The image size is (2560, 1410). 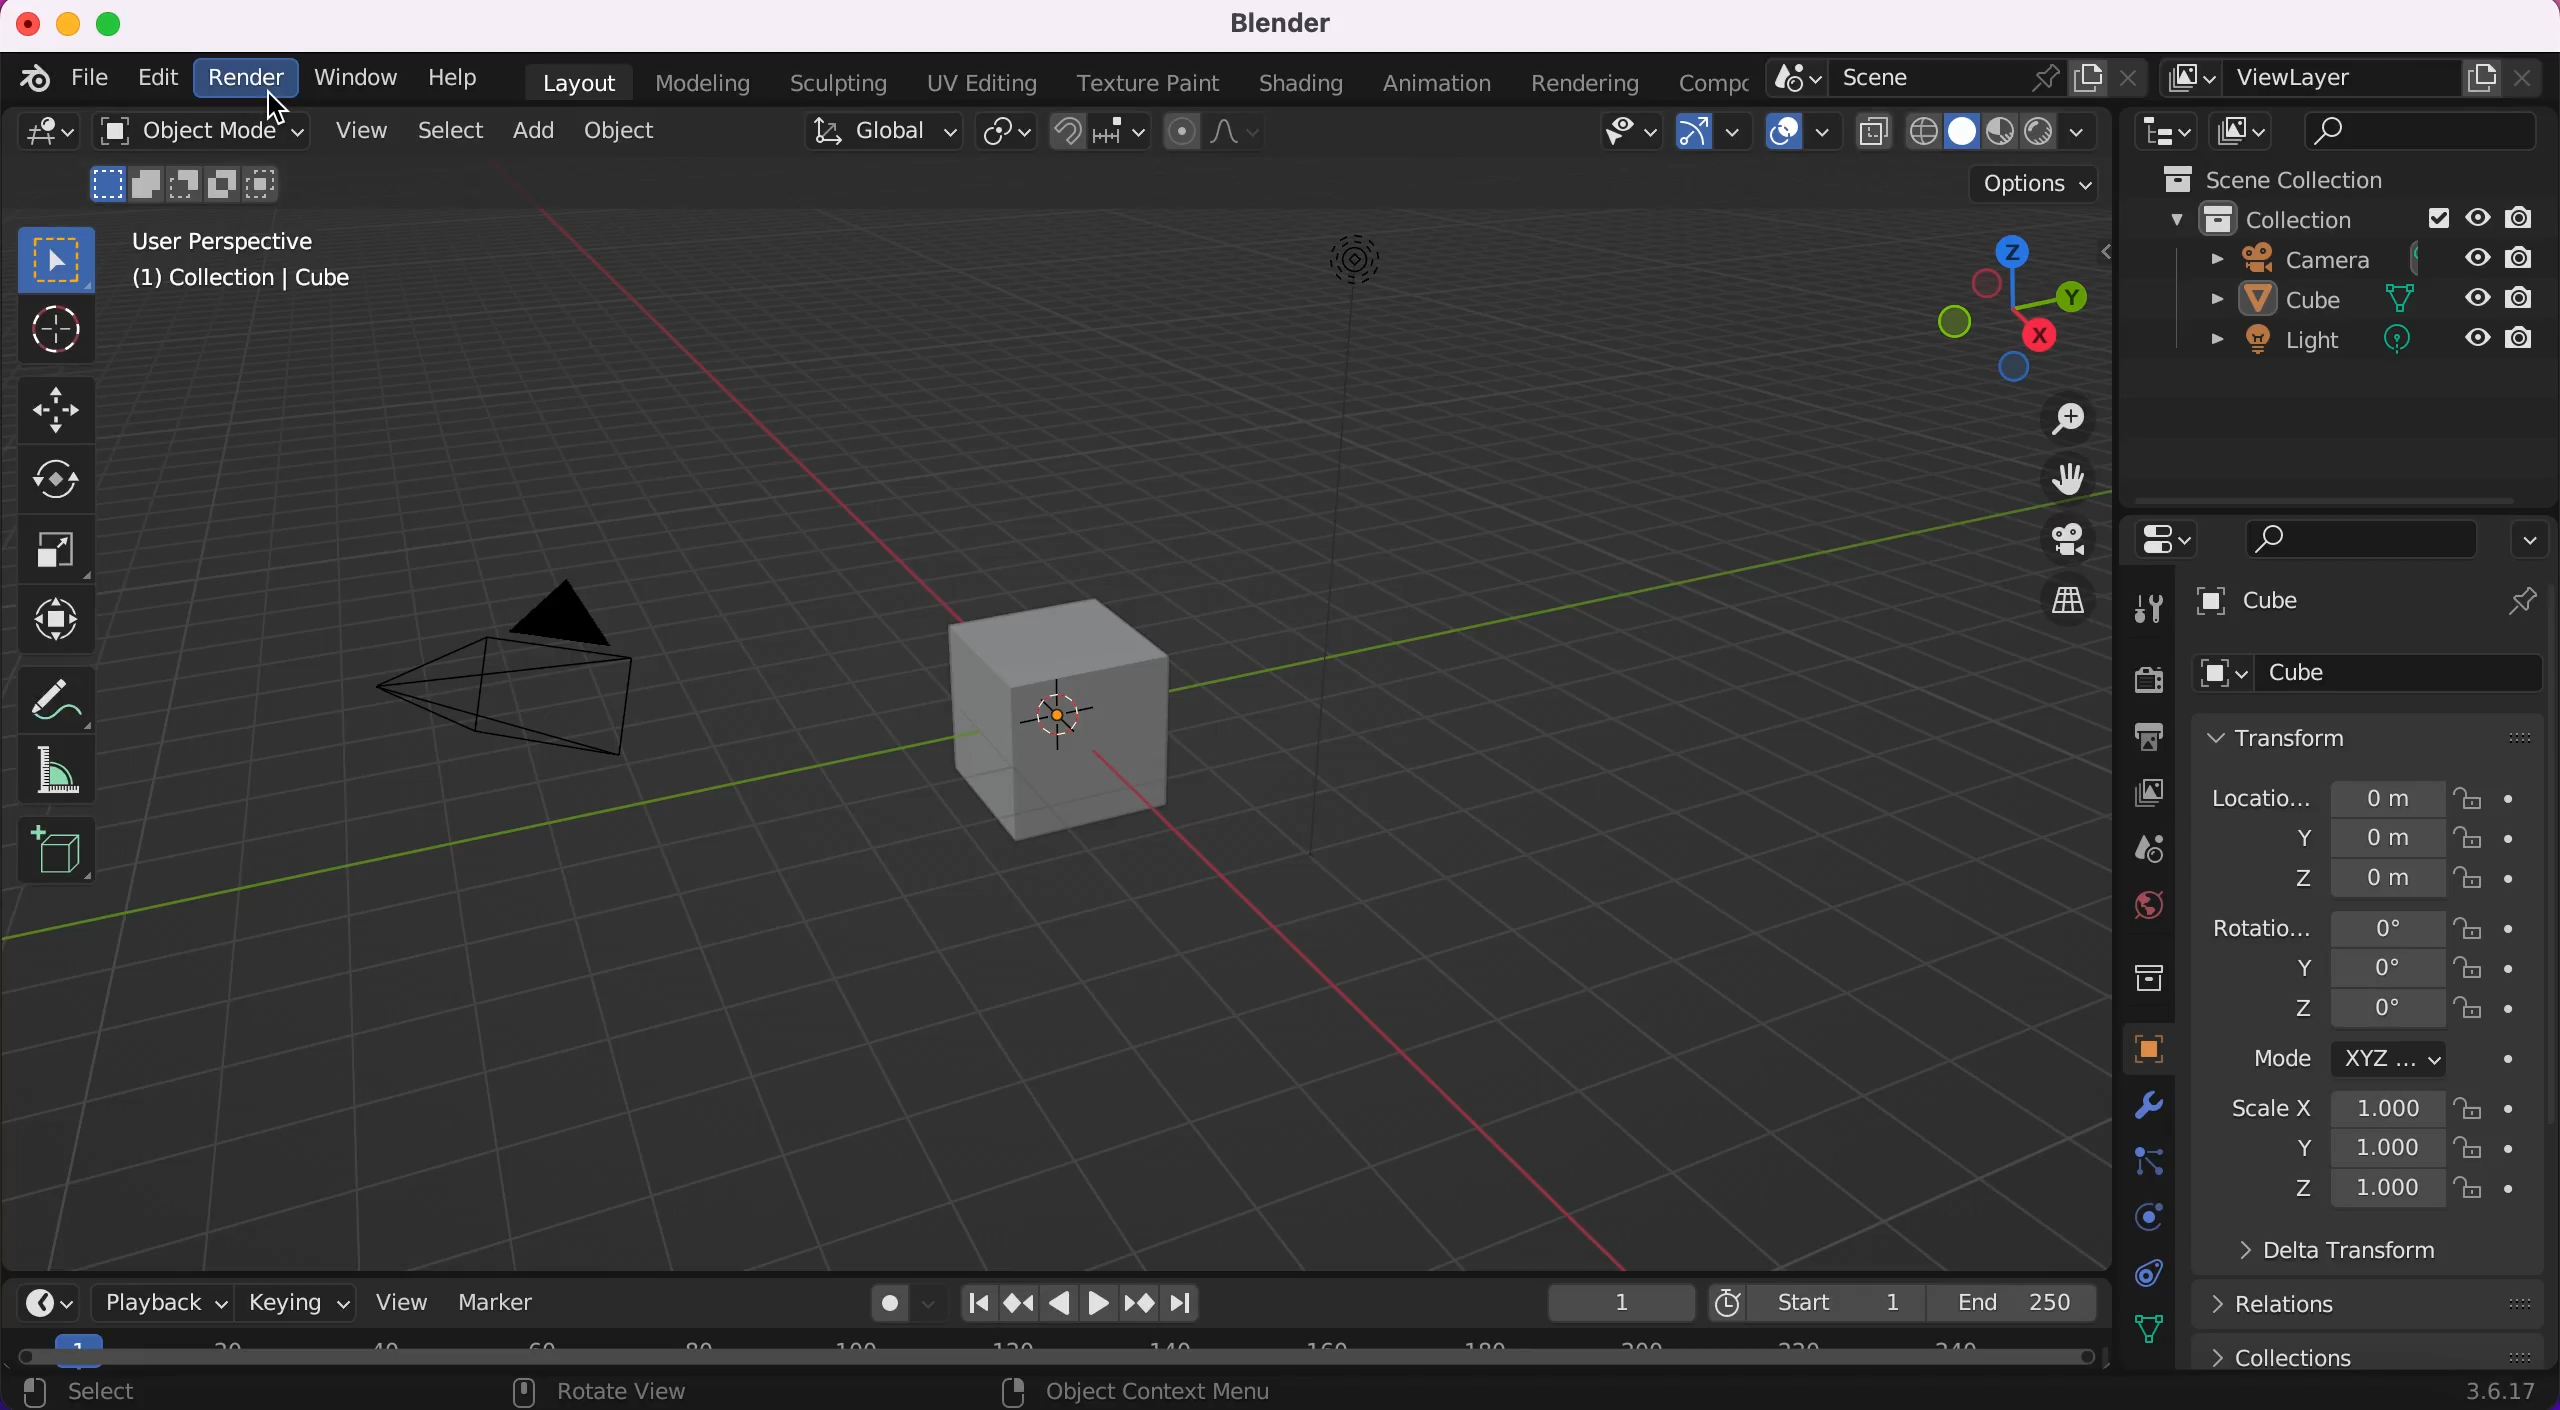 I want to click on toggle the camera view, so click(x=2064, y=540).